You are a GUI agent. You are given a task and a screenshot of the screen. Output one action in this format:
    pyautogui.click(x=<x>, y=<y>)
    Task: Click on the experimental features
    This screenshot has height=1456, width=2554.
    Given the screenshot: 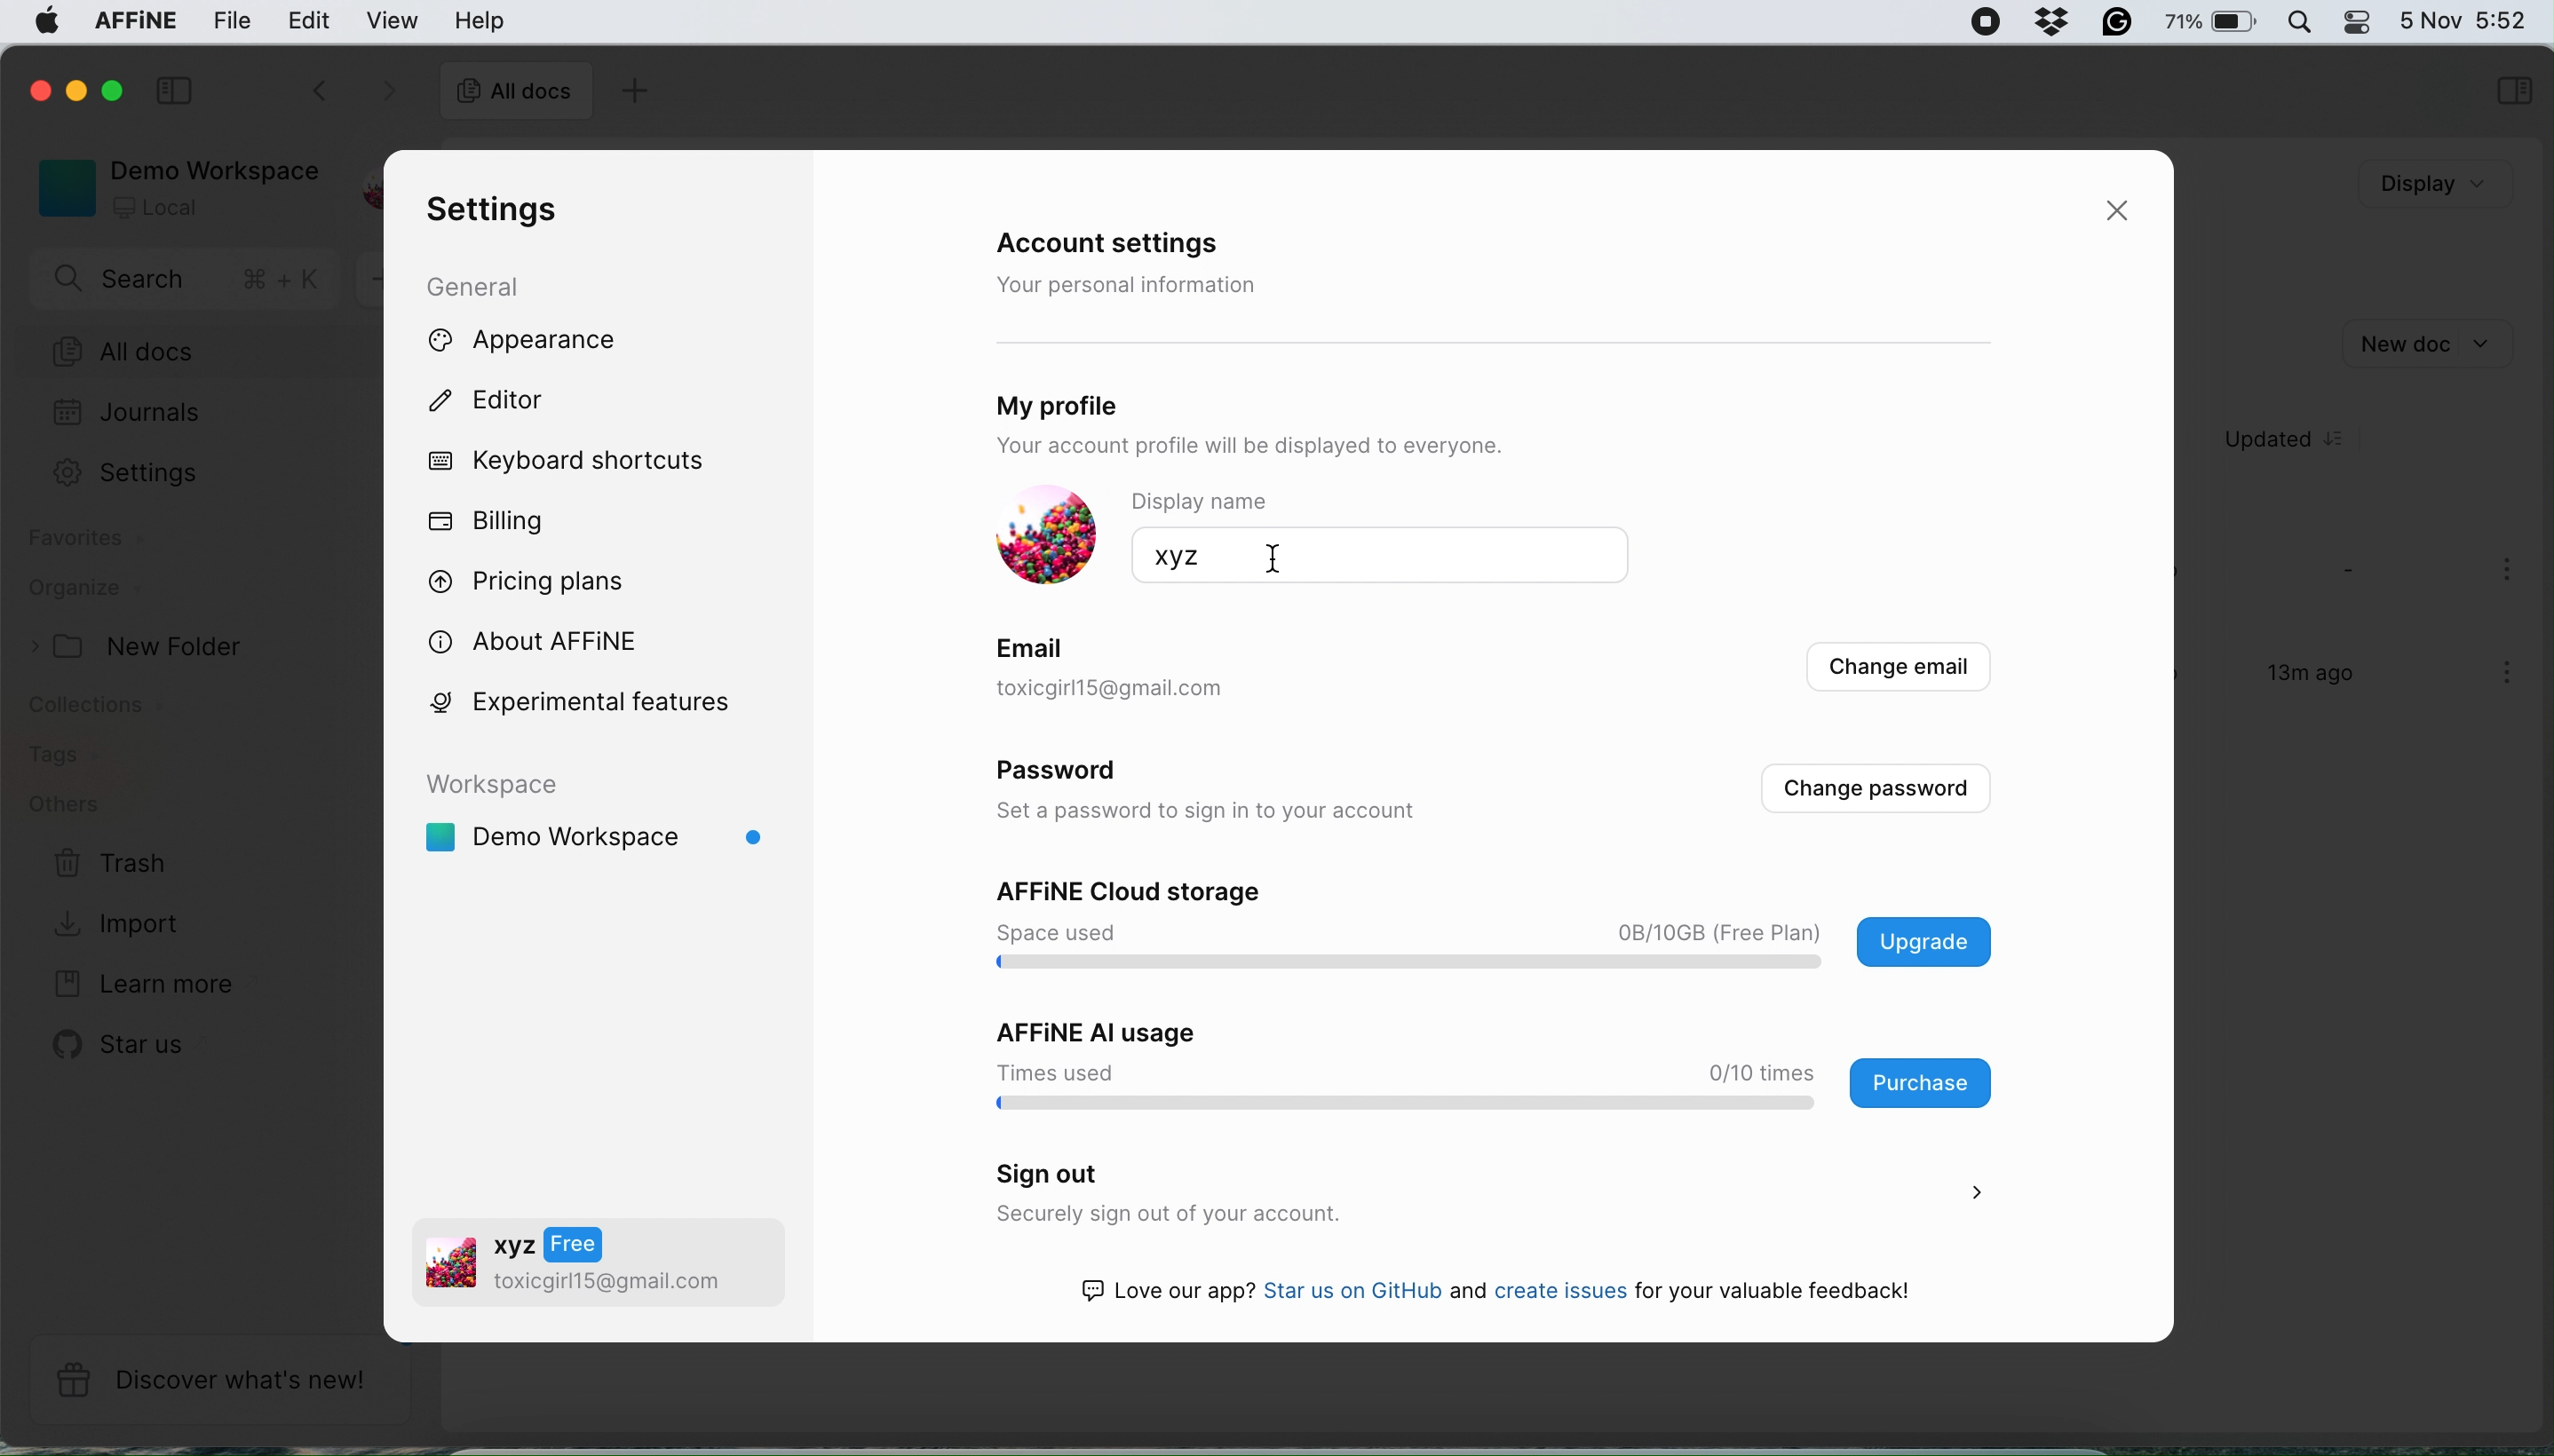 What is the action you would take?
    pyautogui.click(x=606, y=701)
    